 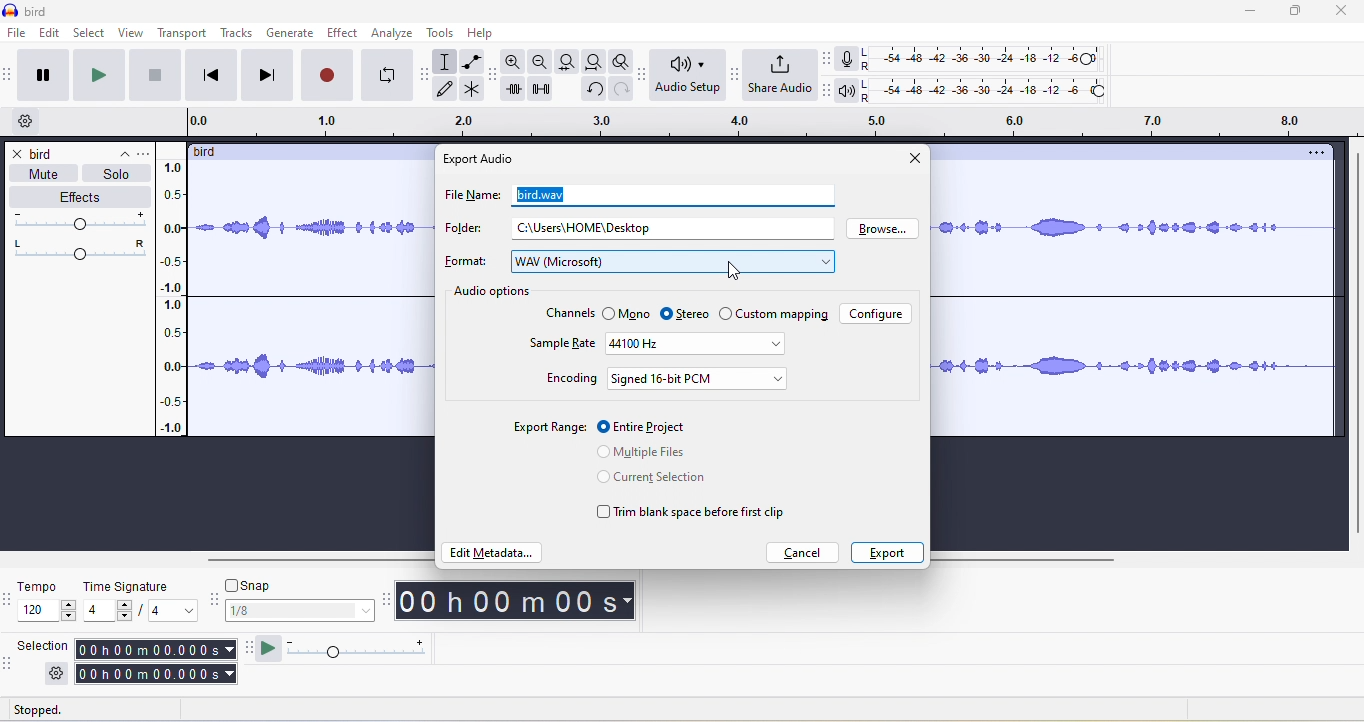 I want to click on tempo, so click(x=47, y=602).